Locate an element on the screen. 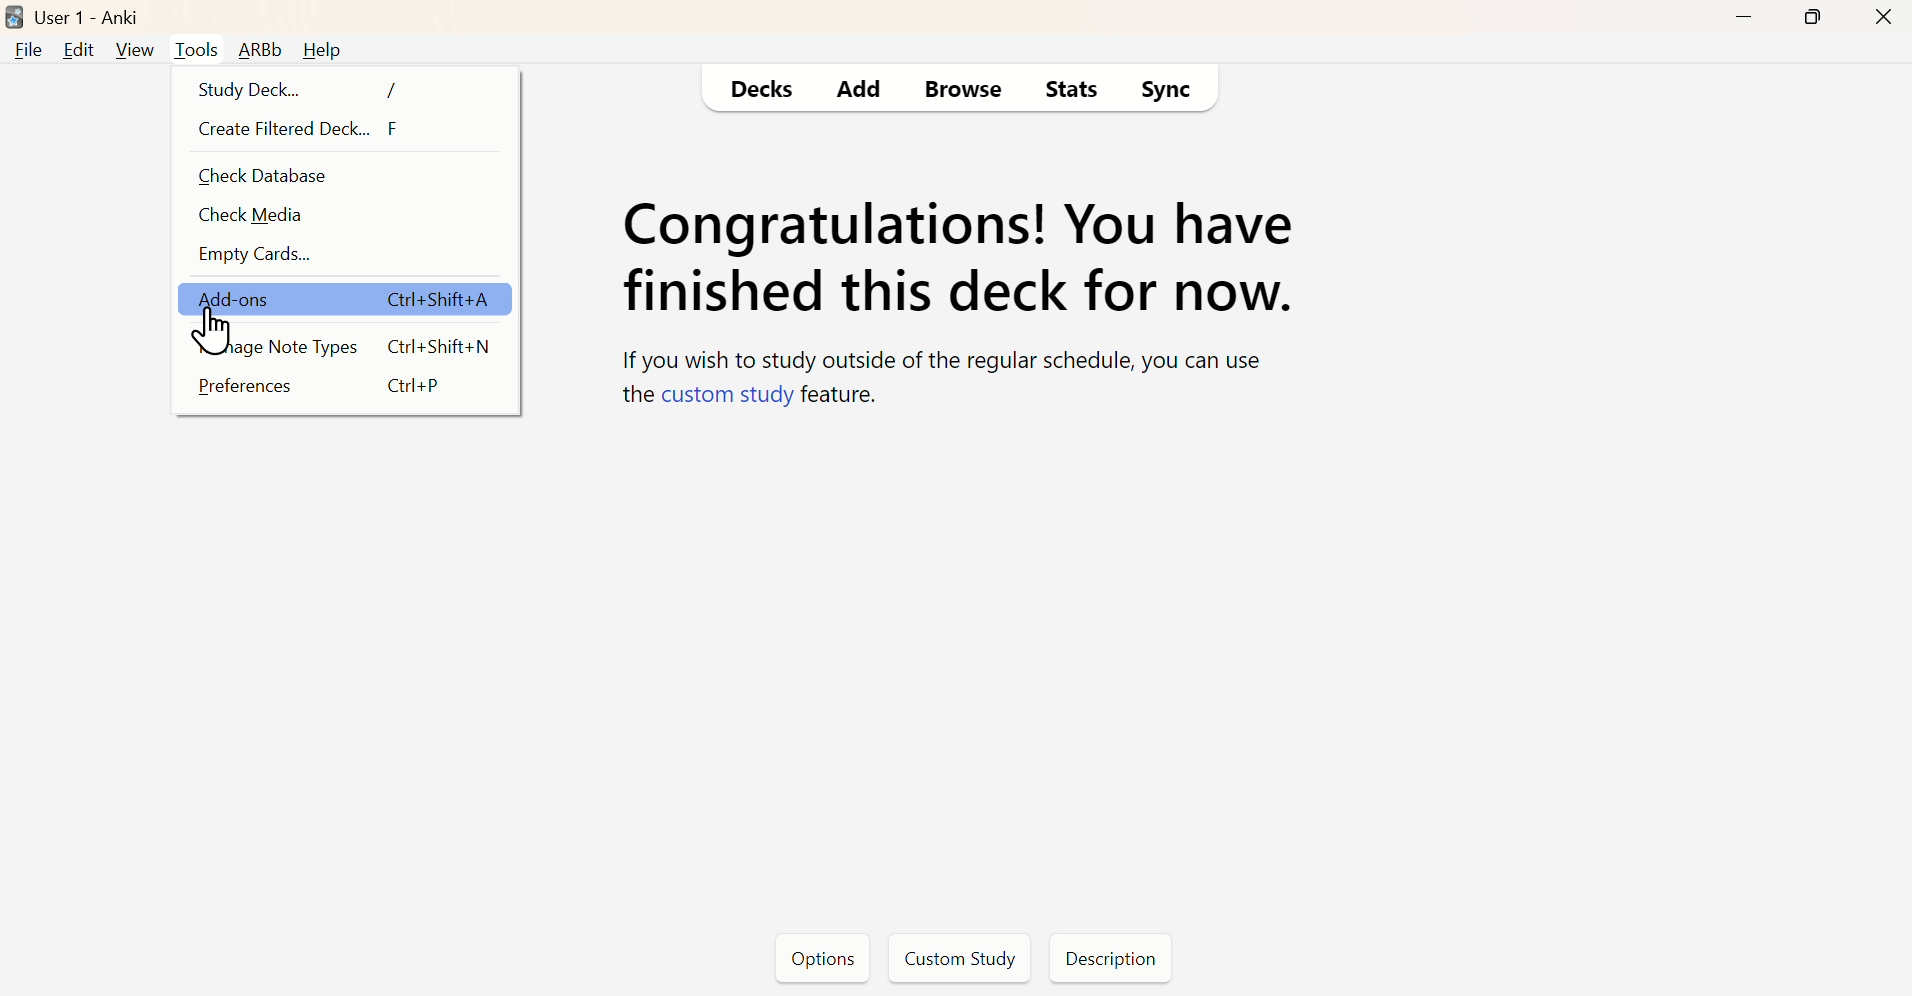 Image resolution: width=1912 pixels, height=996 pixels. Edit is located at coordinates (77, 51).